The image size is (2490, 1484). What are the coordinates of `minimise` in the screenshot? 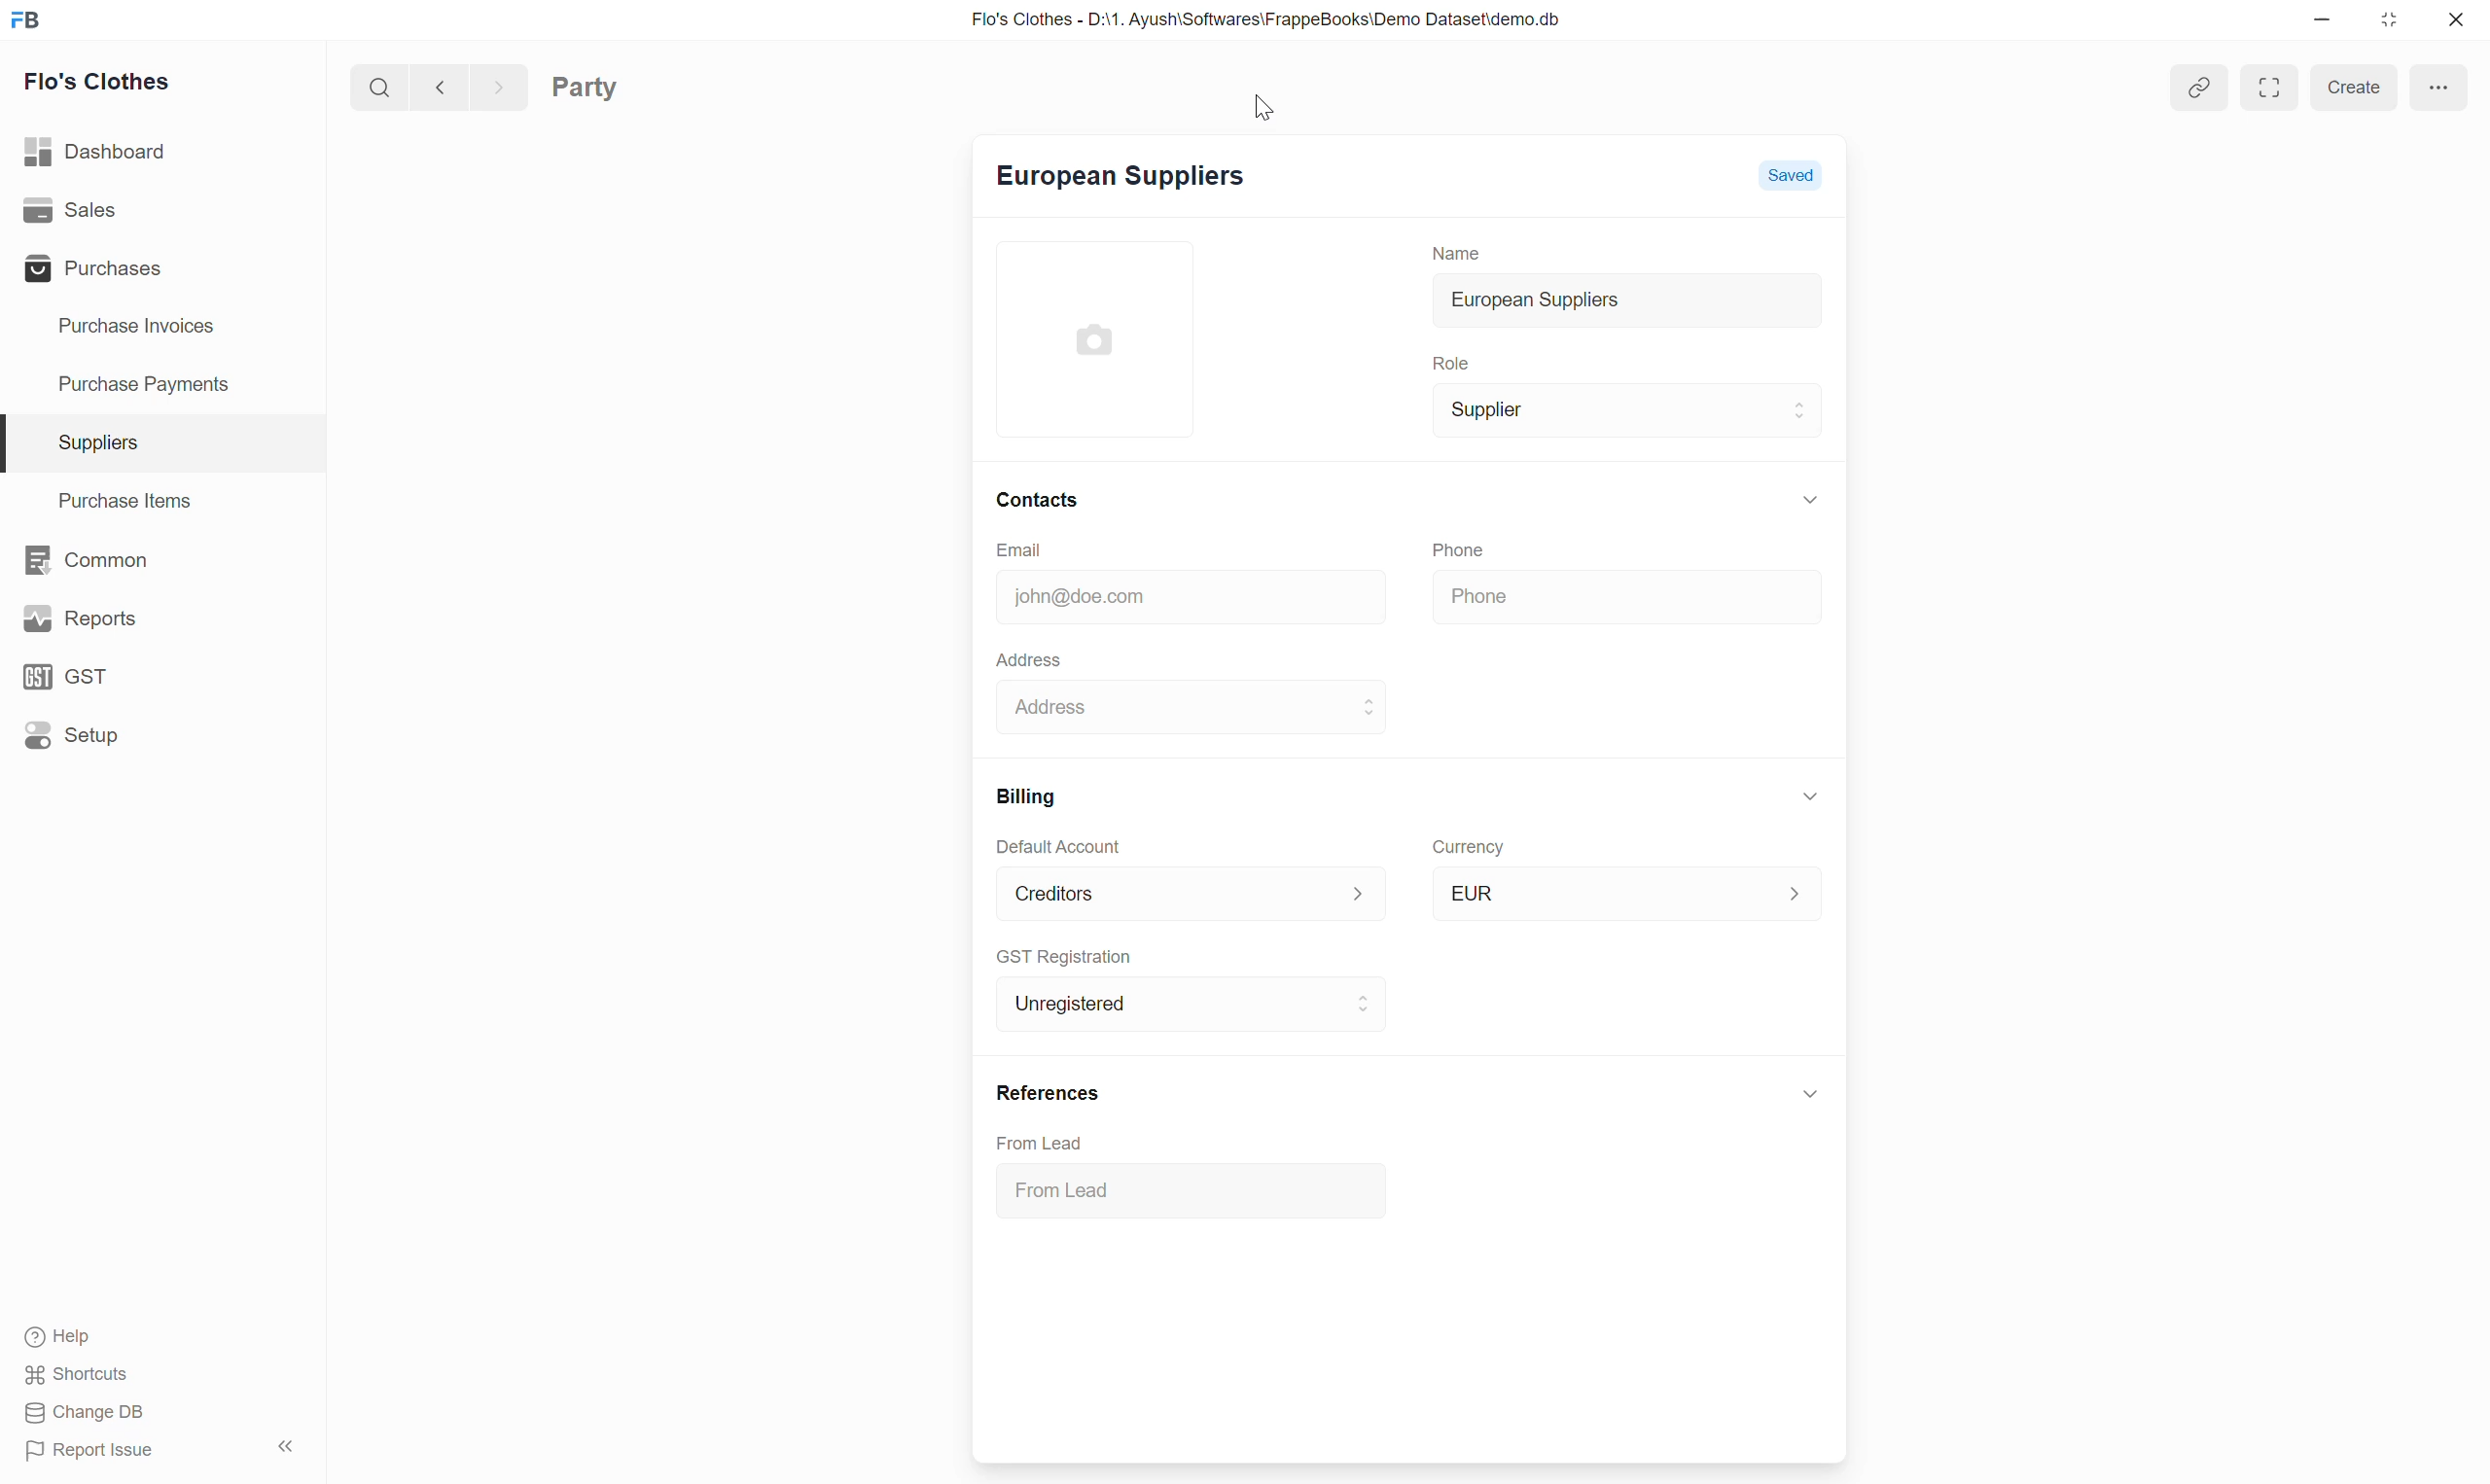 It's located at (2317, 19).